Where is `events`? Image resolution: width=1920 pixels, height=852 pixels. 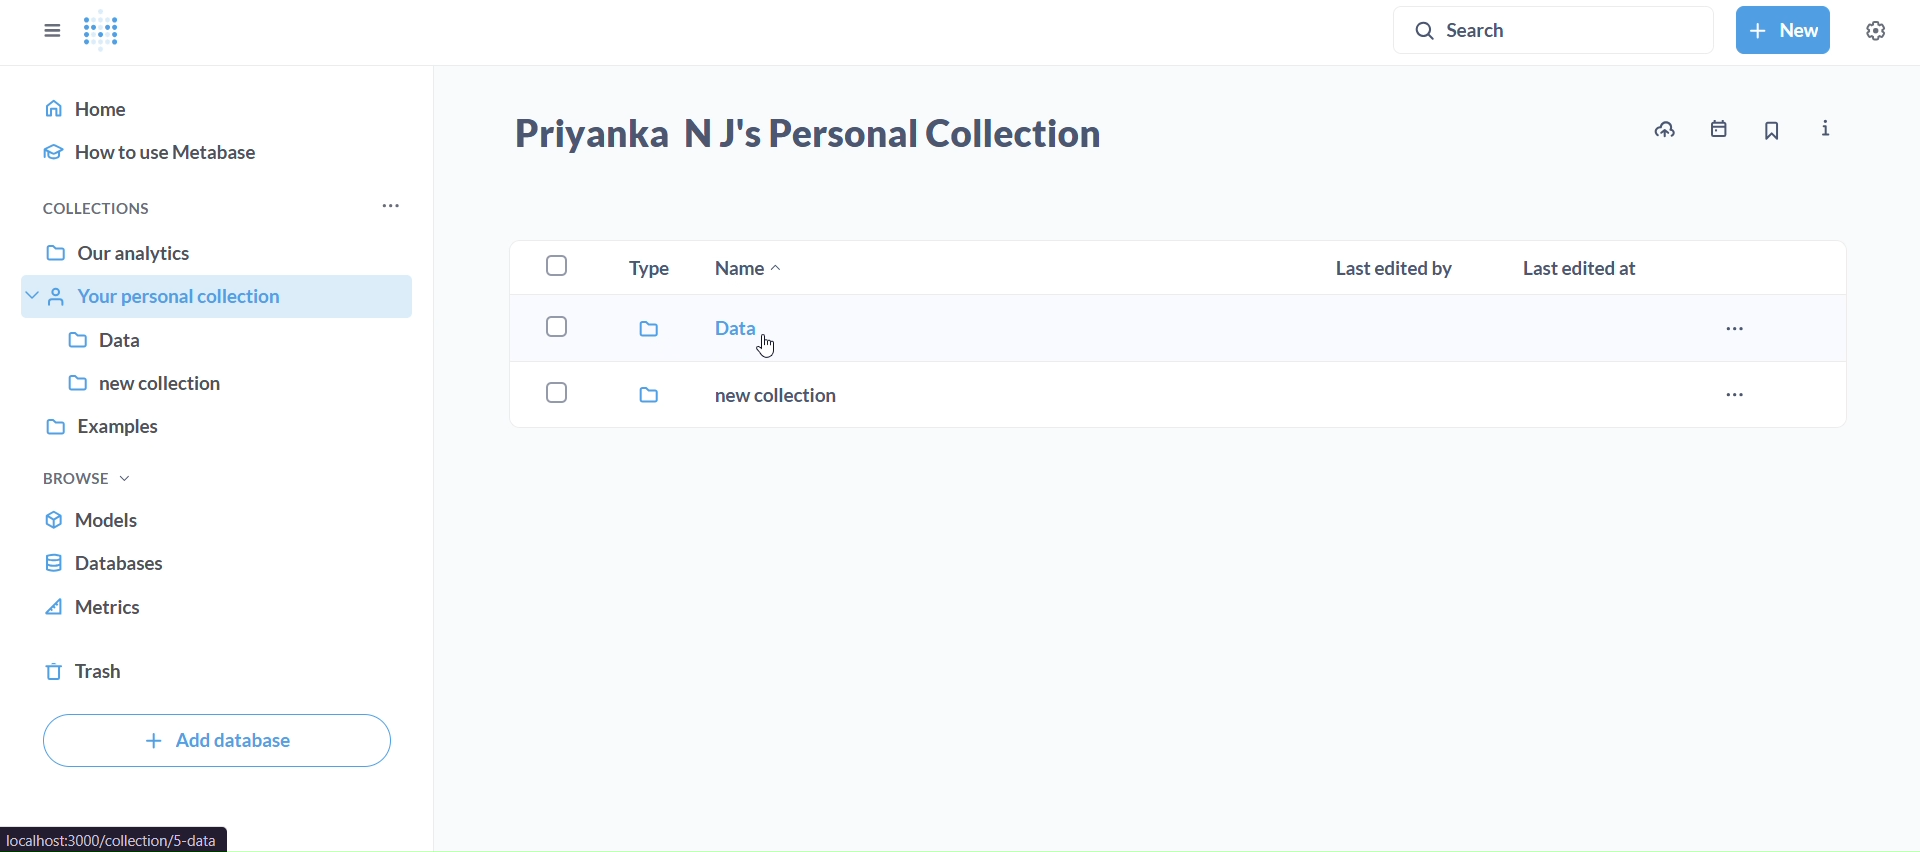 events is located at coordinates (1724, 128).